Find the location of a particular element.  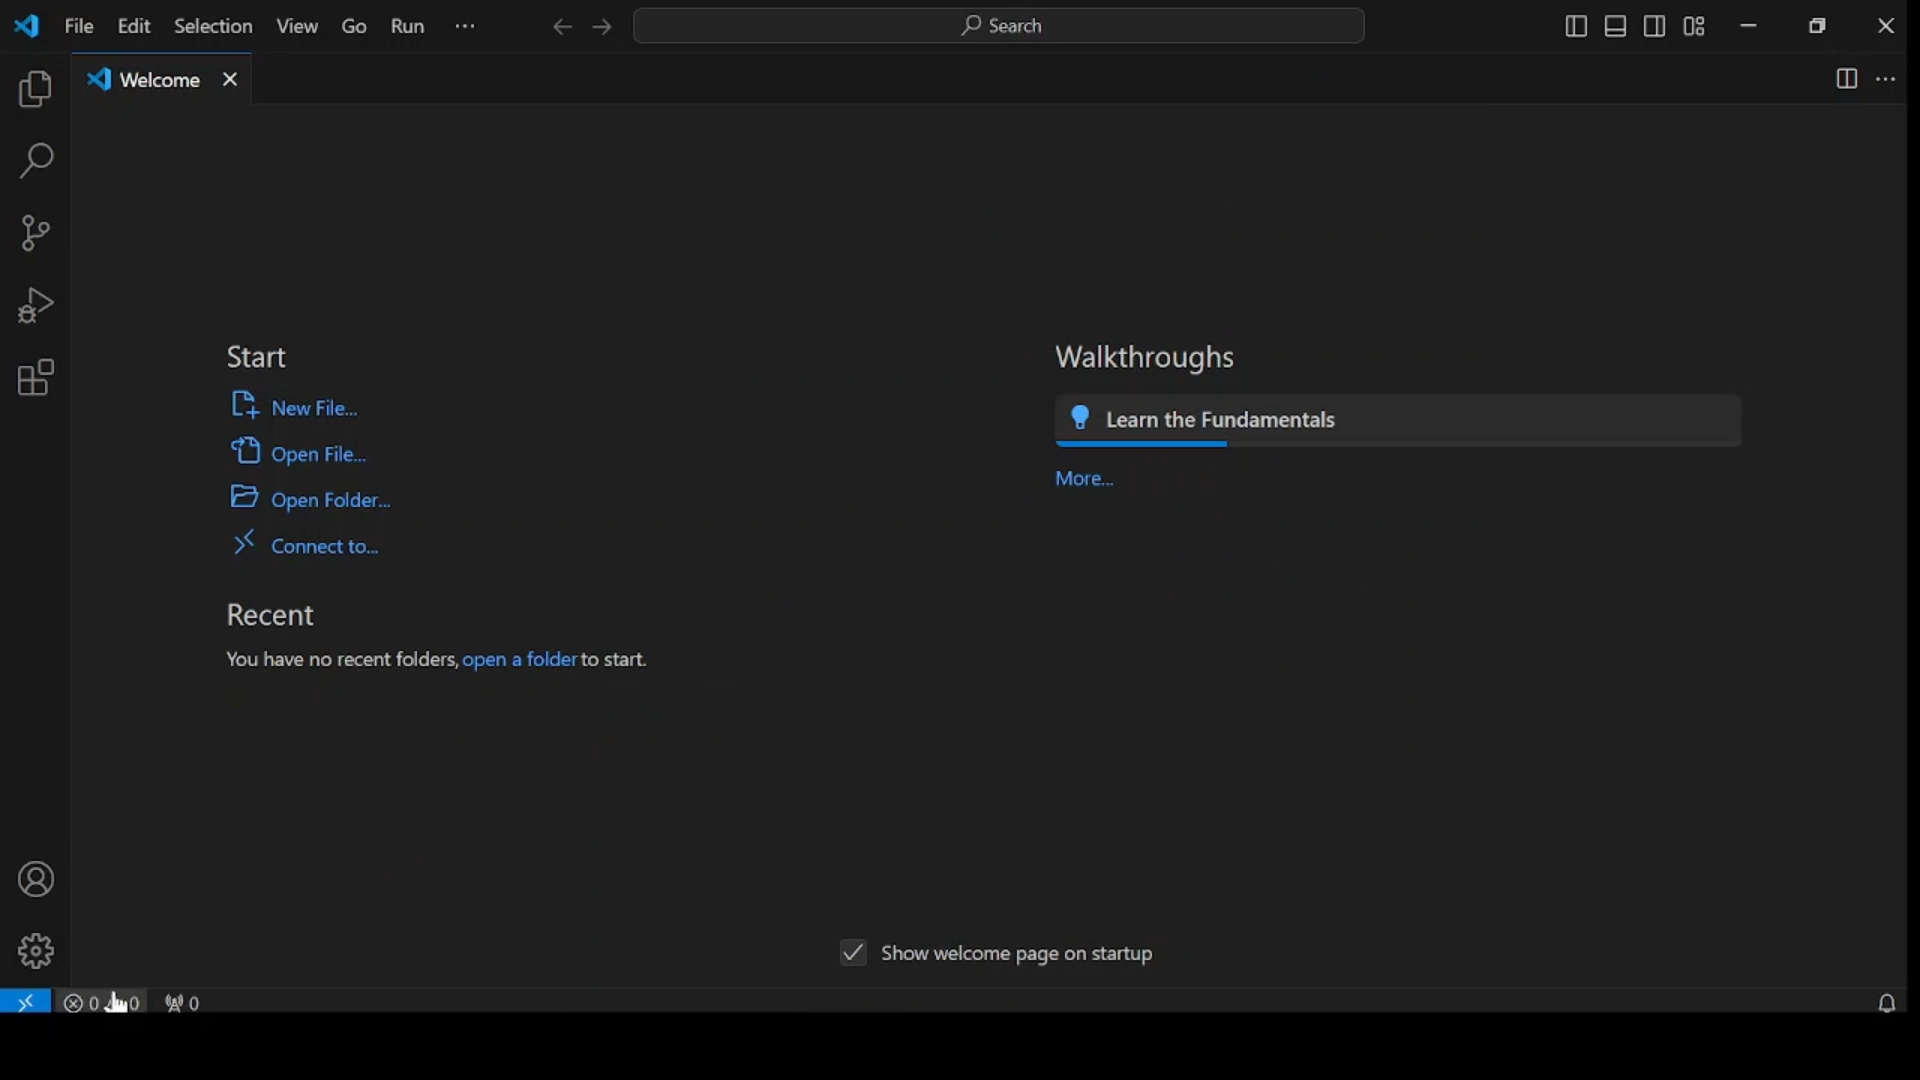

split editor right split editor down is located at coordinates (1843, 78).